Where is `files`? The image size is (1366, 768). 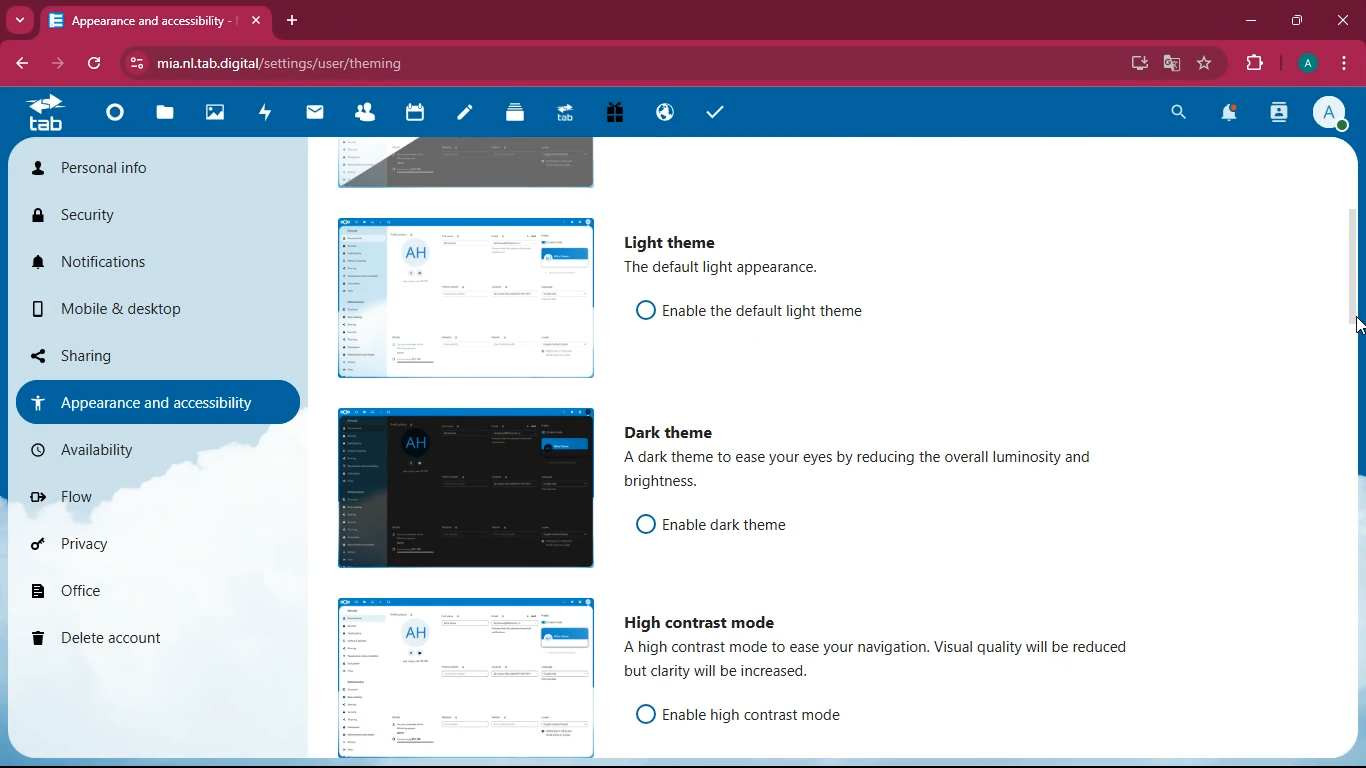
files is located at coordinates (162, 116).